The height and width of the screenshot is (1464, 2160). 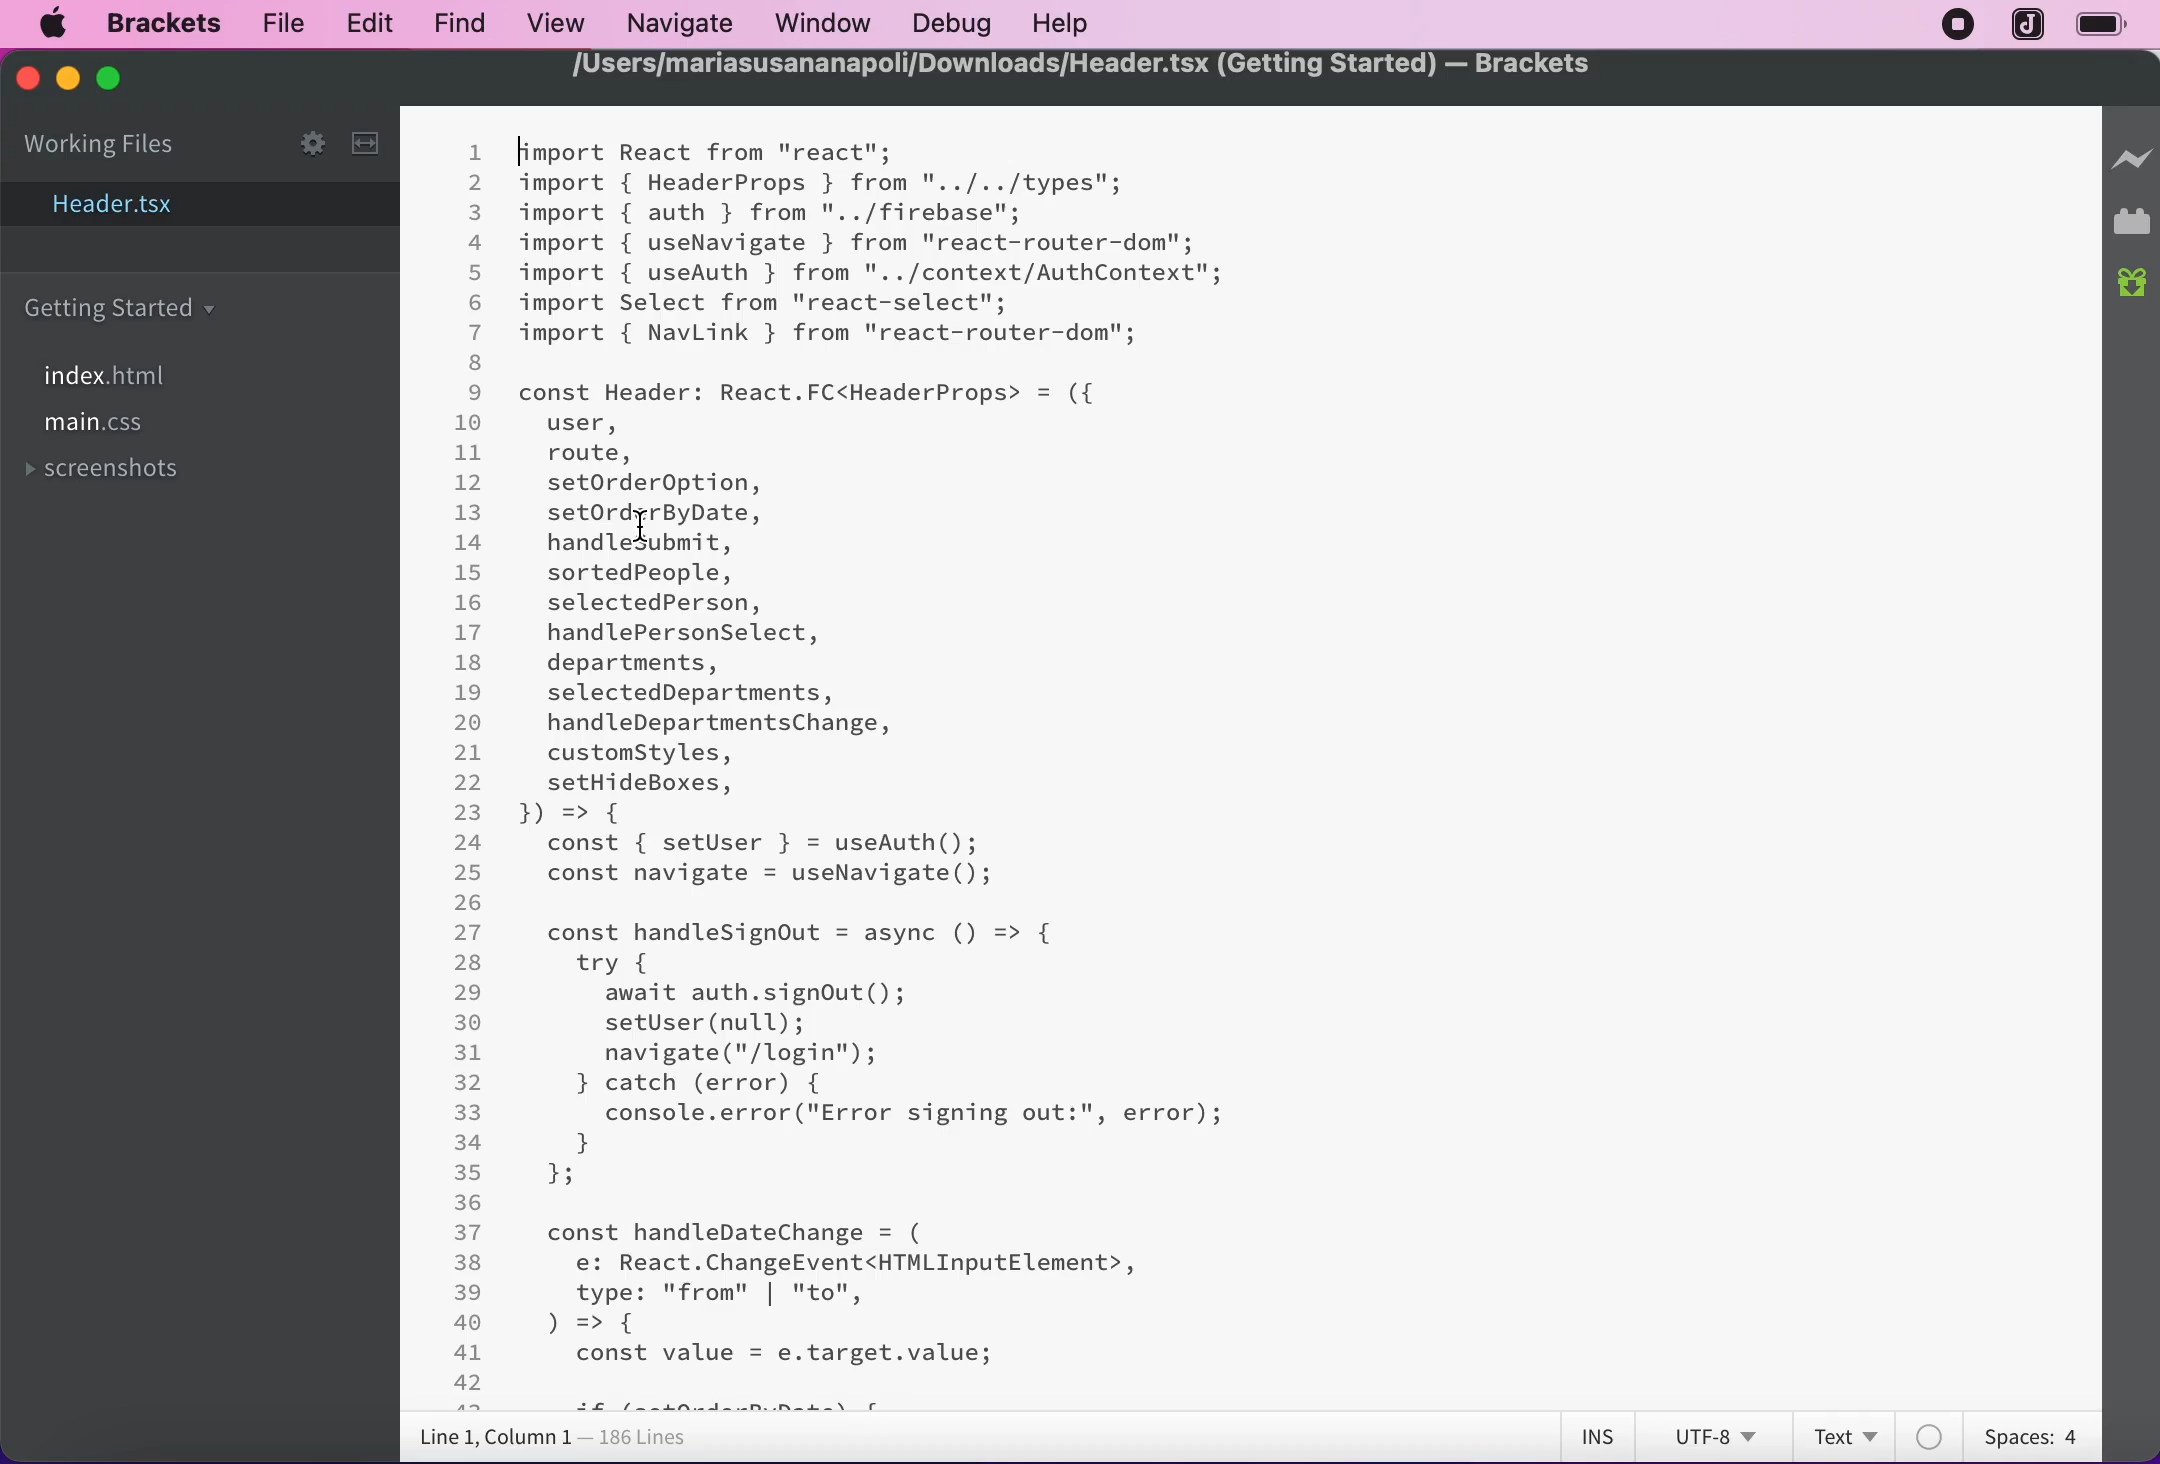 What do you see at coordinates (468, 753) in the screenshot?
I see `21` at bounding box center [468, 753].